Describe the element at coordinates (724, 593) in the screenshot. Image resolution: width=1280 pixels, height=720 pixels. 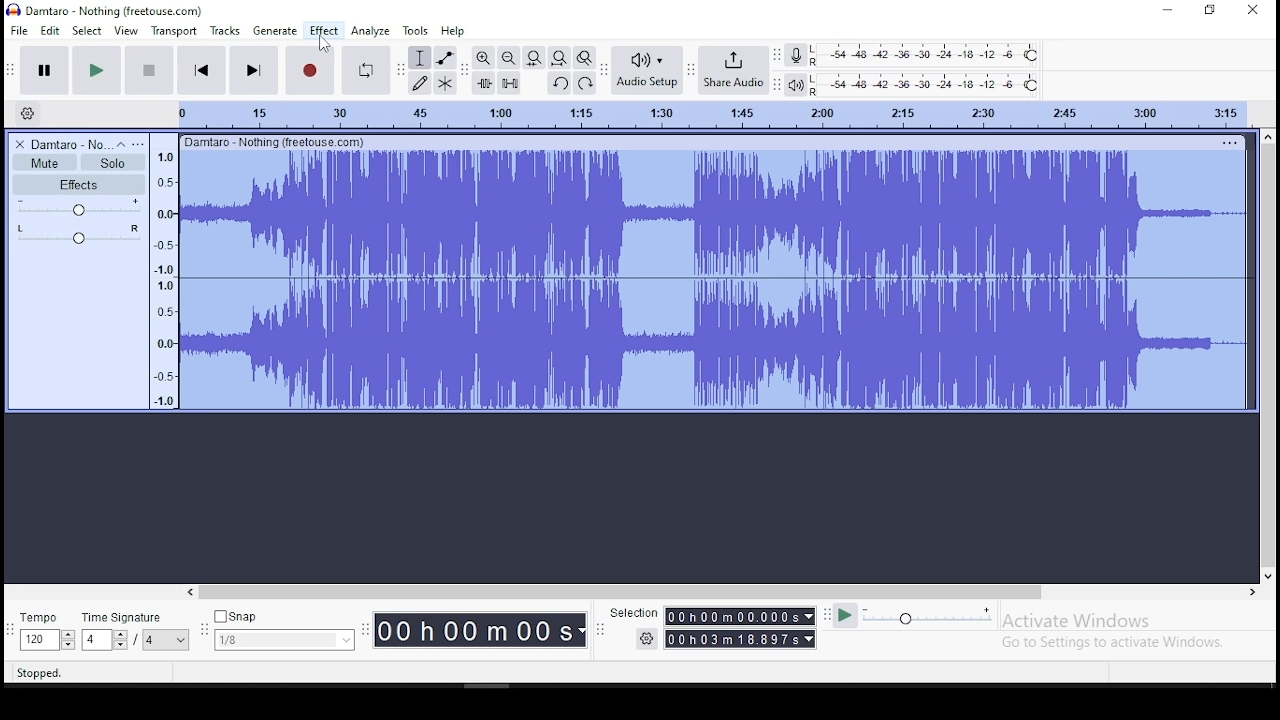
I see `scroll bar` at that location.